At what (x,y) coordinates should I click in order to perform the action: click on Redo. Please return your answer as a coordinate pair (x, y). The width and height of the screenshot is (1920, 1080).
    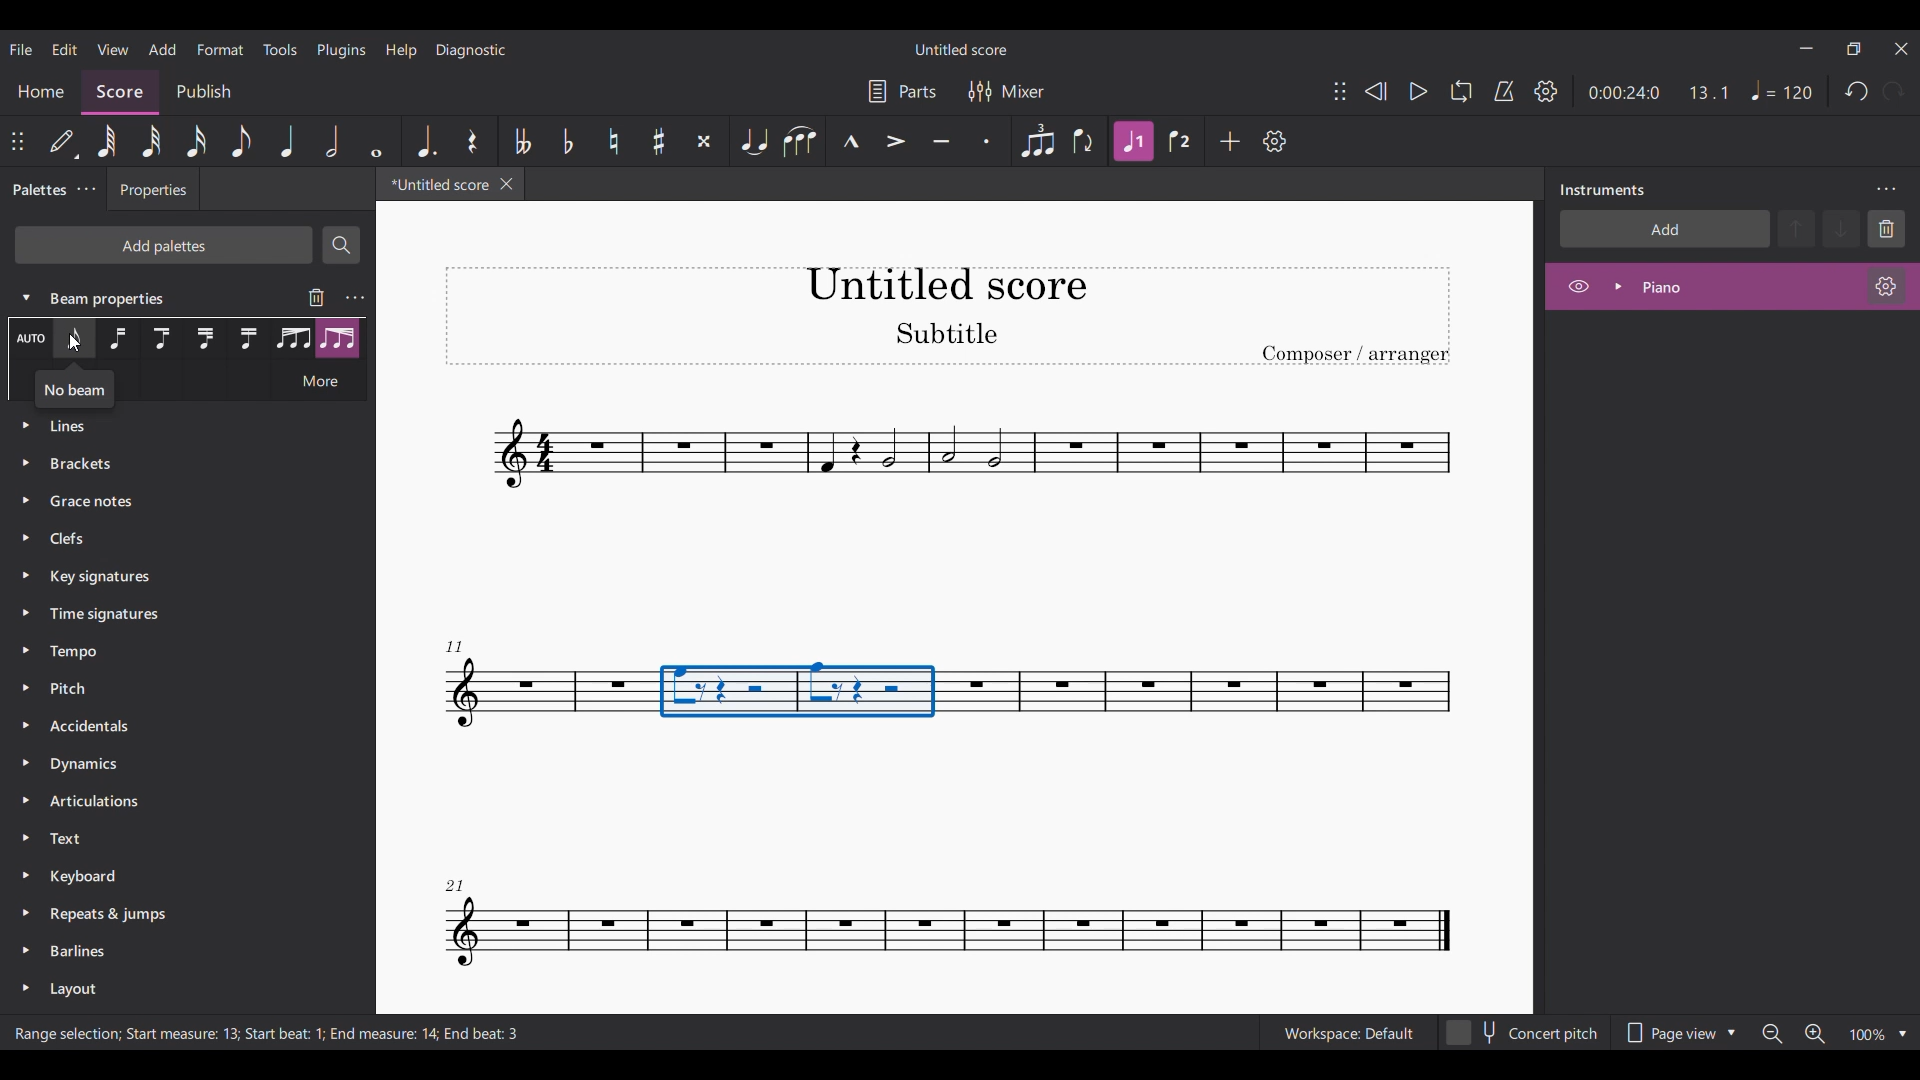
    Looking at the image, I should click on (1894, 91).